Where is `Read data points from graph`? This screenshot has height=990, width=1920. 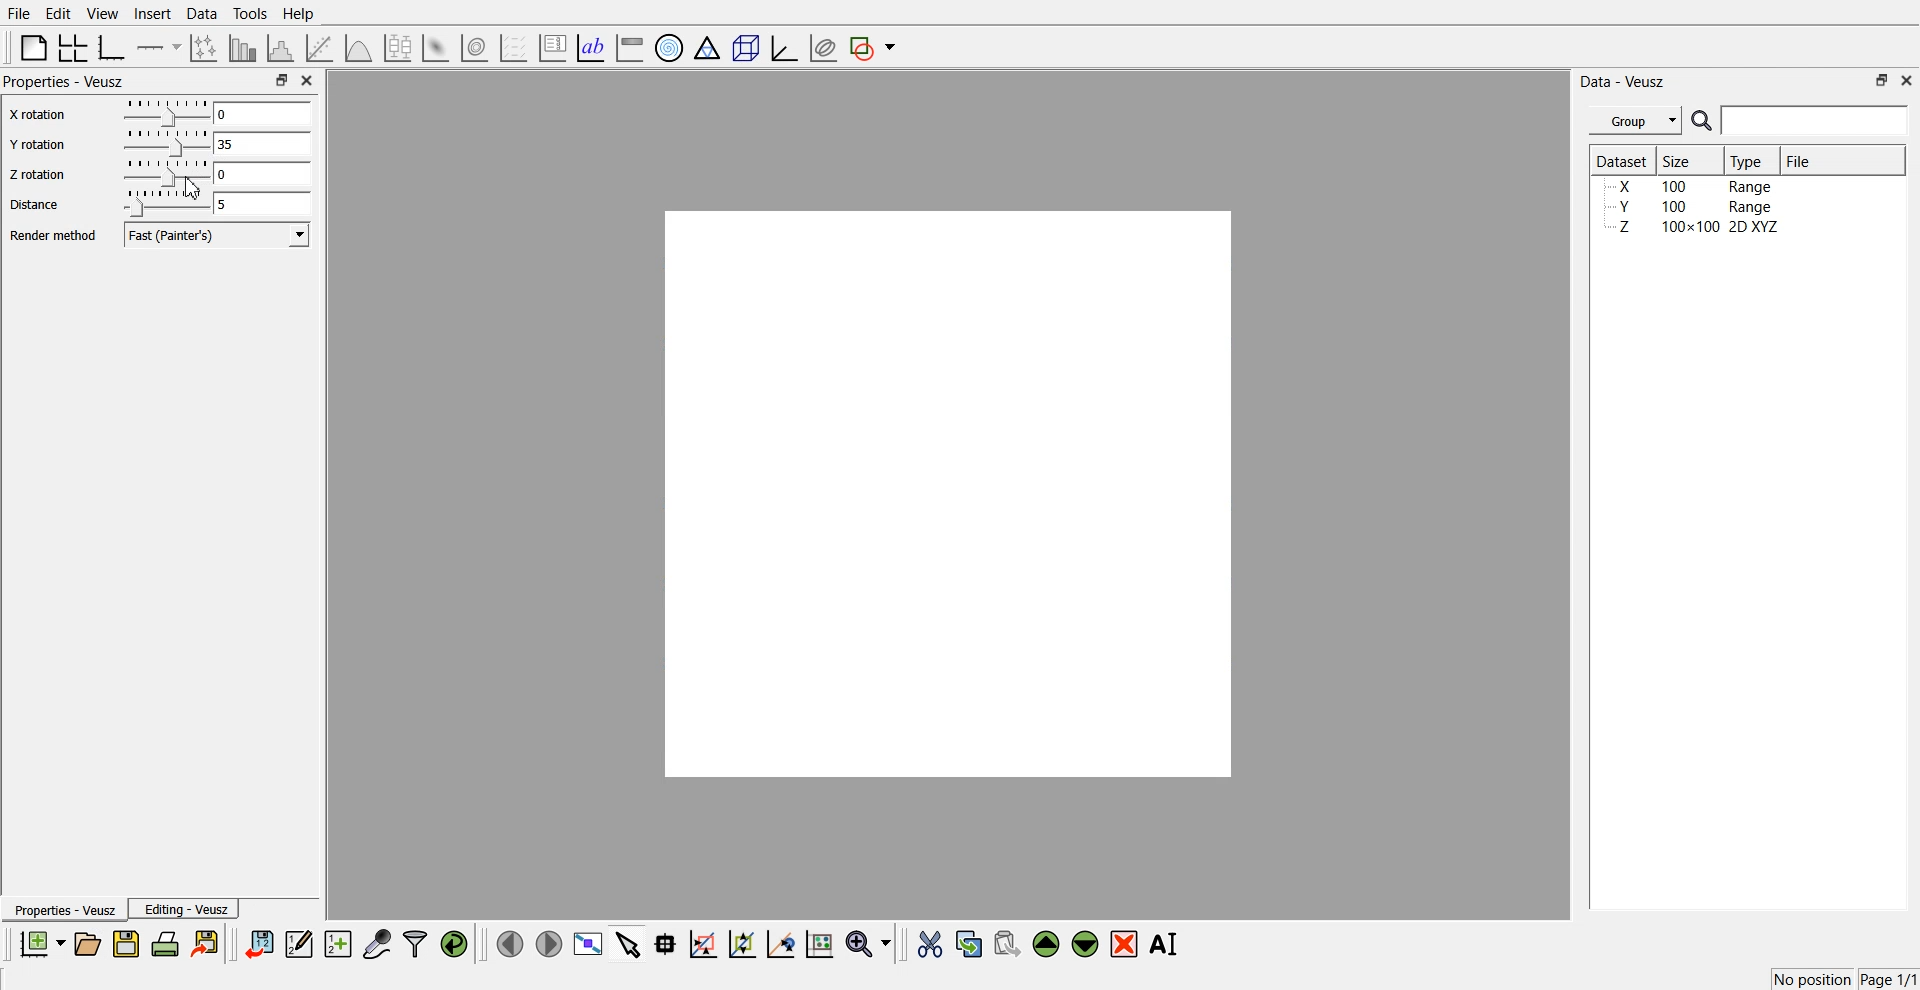 Read data points from graph is located at coordinates (666, 943).